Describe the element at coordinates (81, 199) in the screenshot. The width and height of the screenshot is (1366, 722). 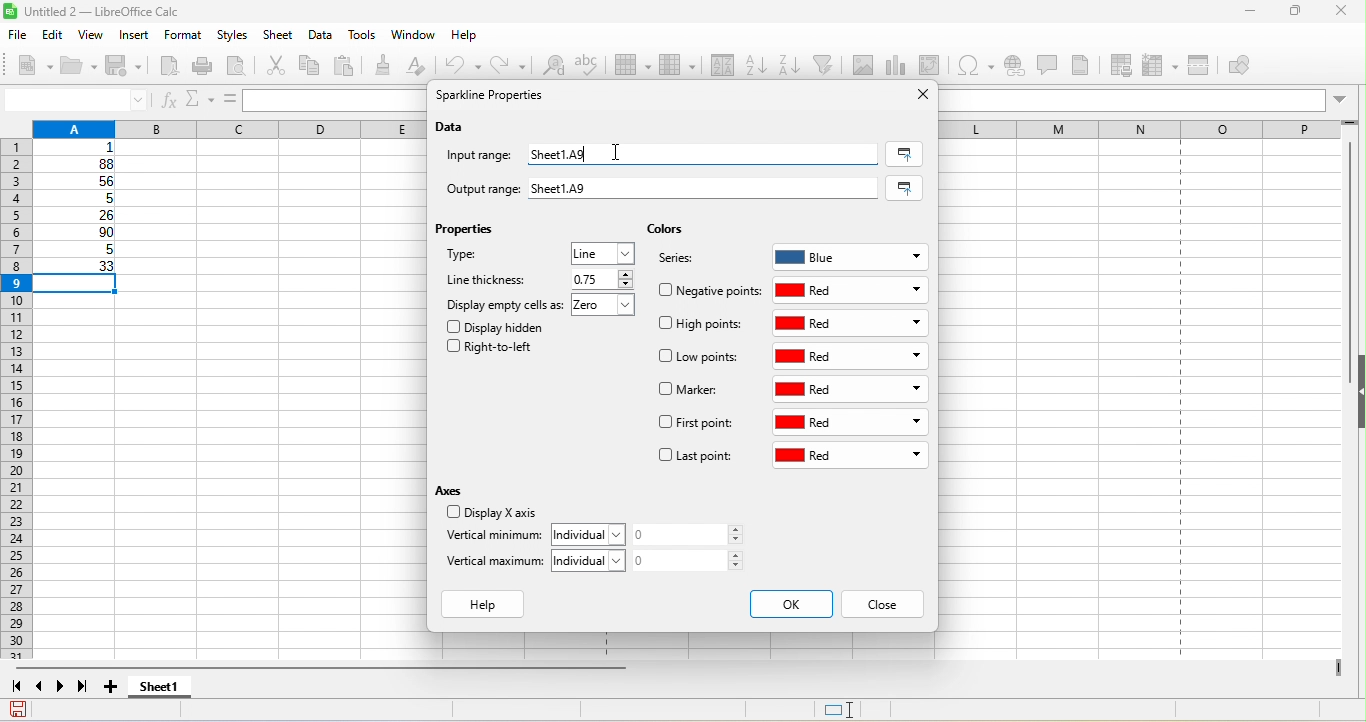
I see `5` at that location.